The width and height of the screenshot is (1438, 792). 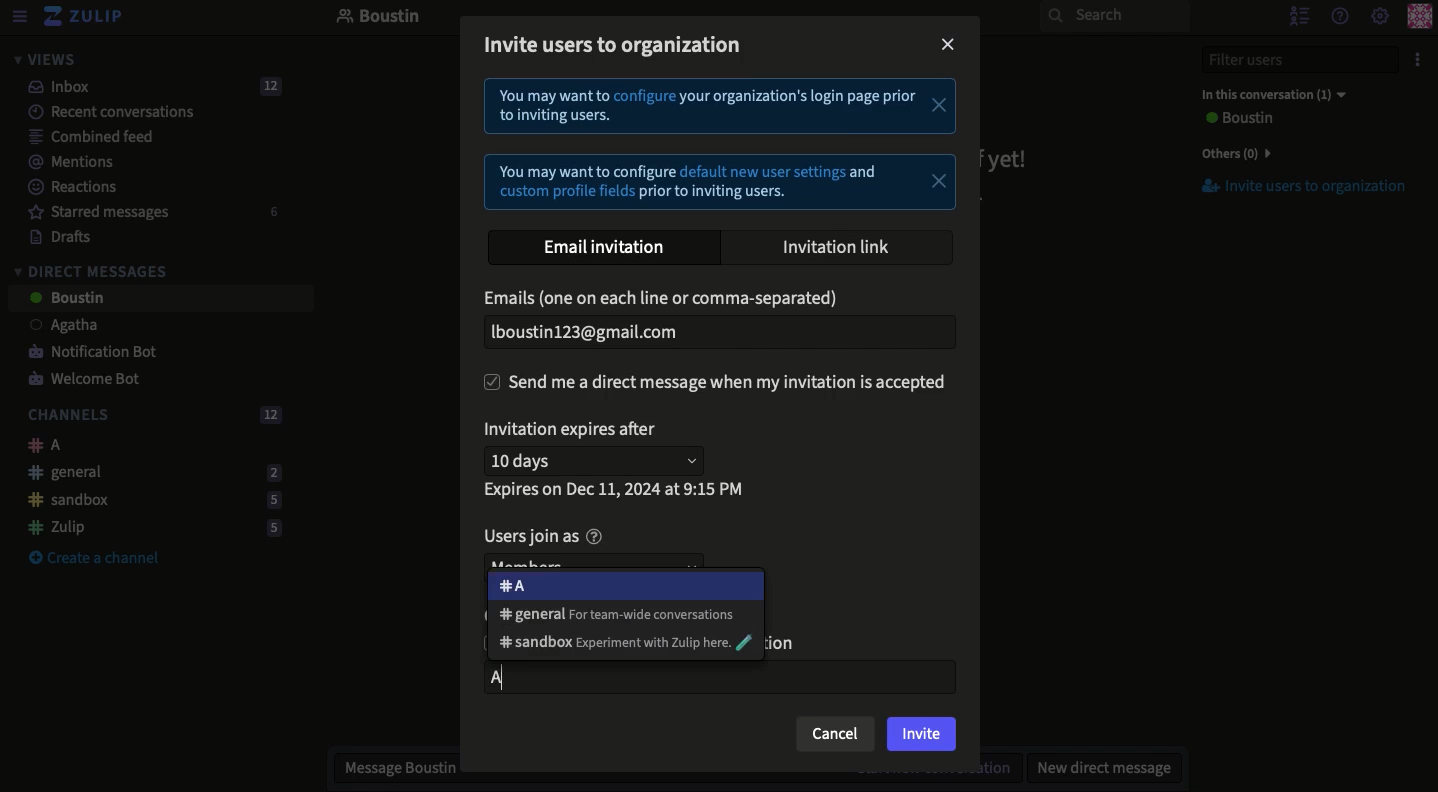 I want to click on Views, so click(x=44, y=59).